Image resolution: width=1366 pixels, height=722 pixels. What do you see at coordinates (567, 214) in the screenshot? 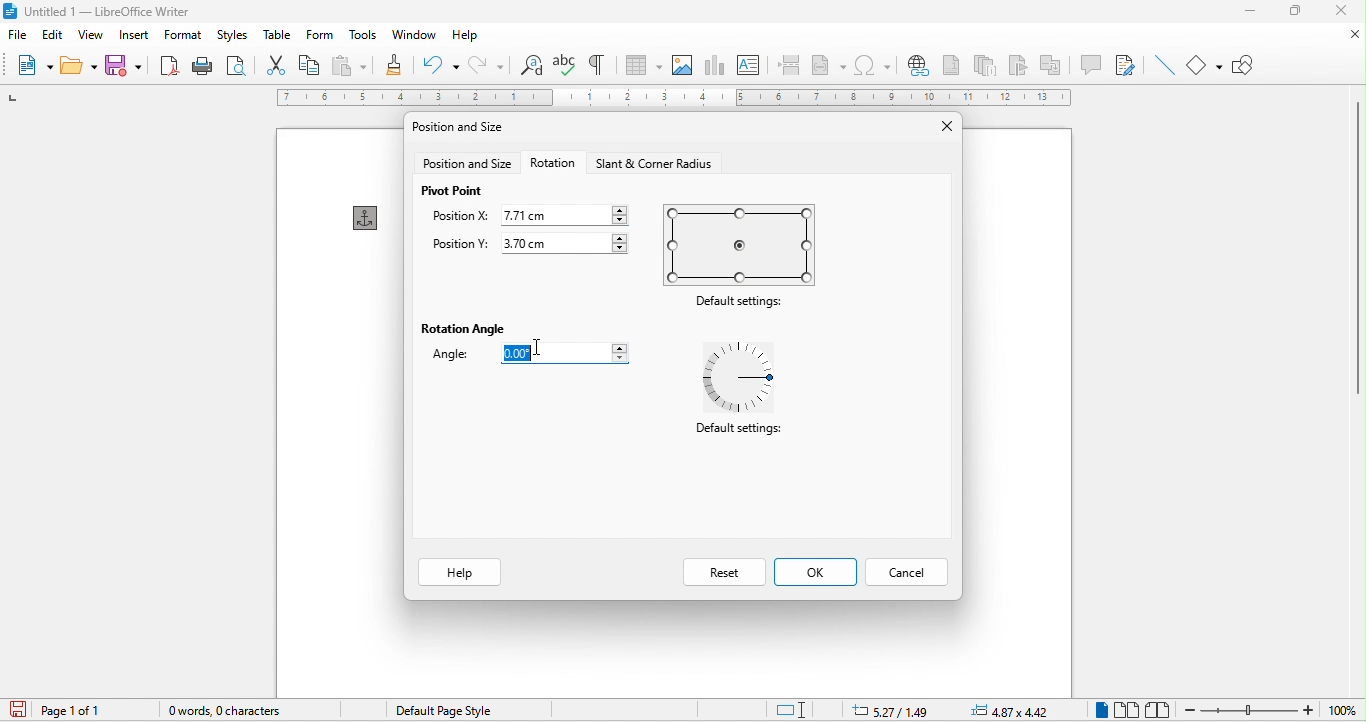
I see `7.71 cm` at bounding box center [567, 214].